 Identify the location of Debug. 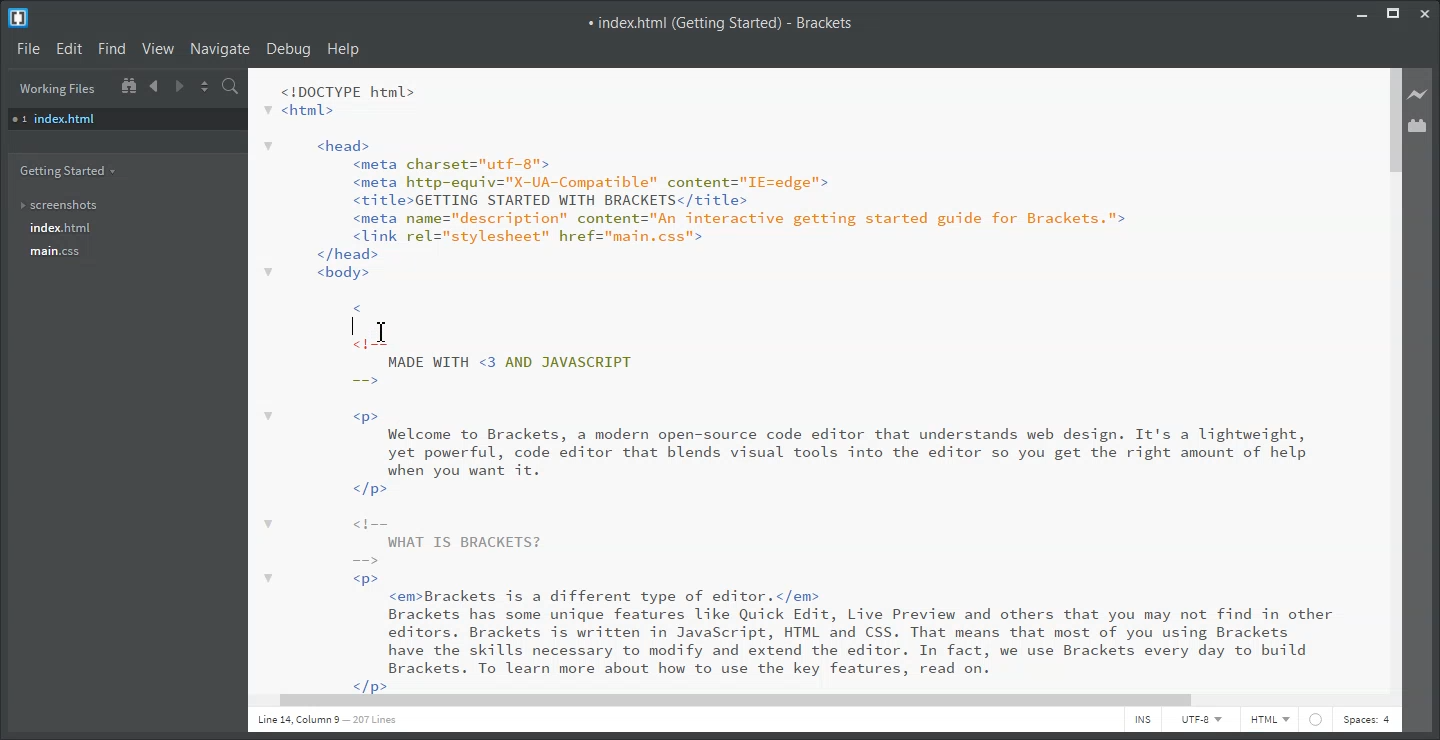
(290, 49).